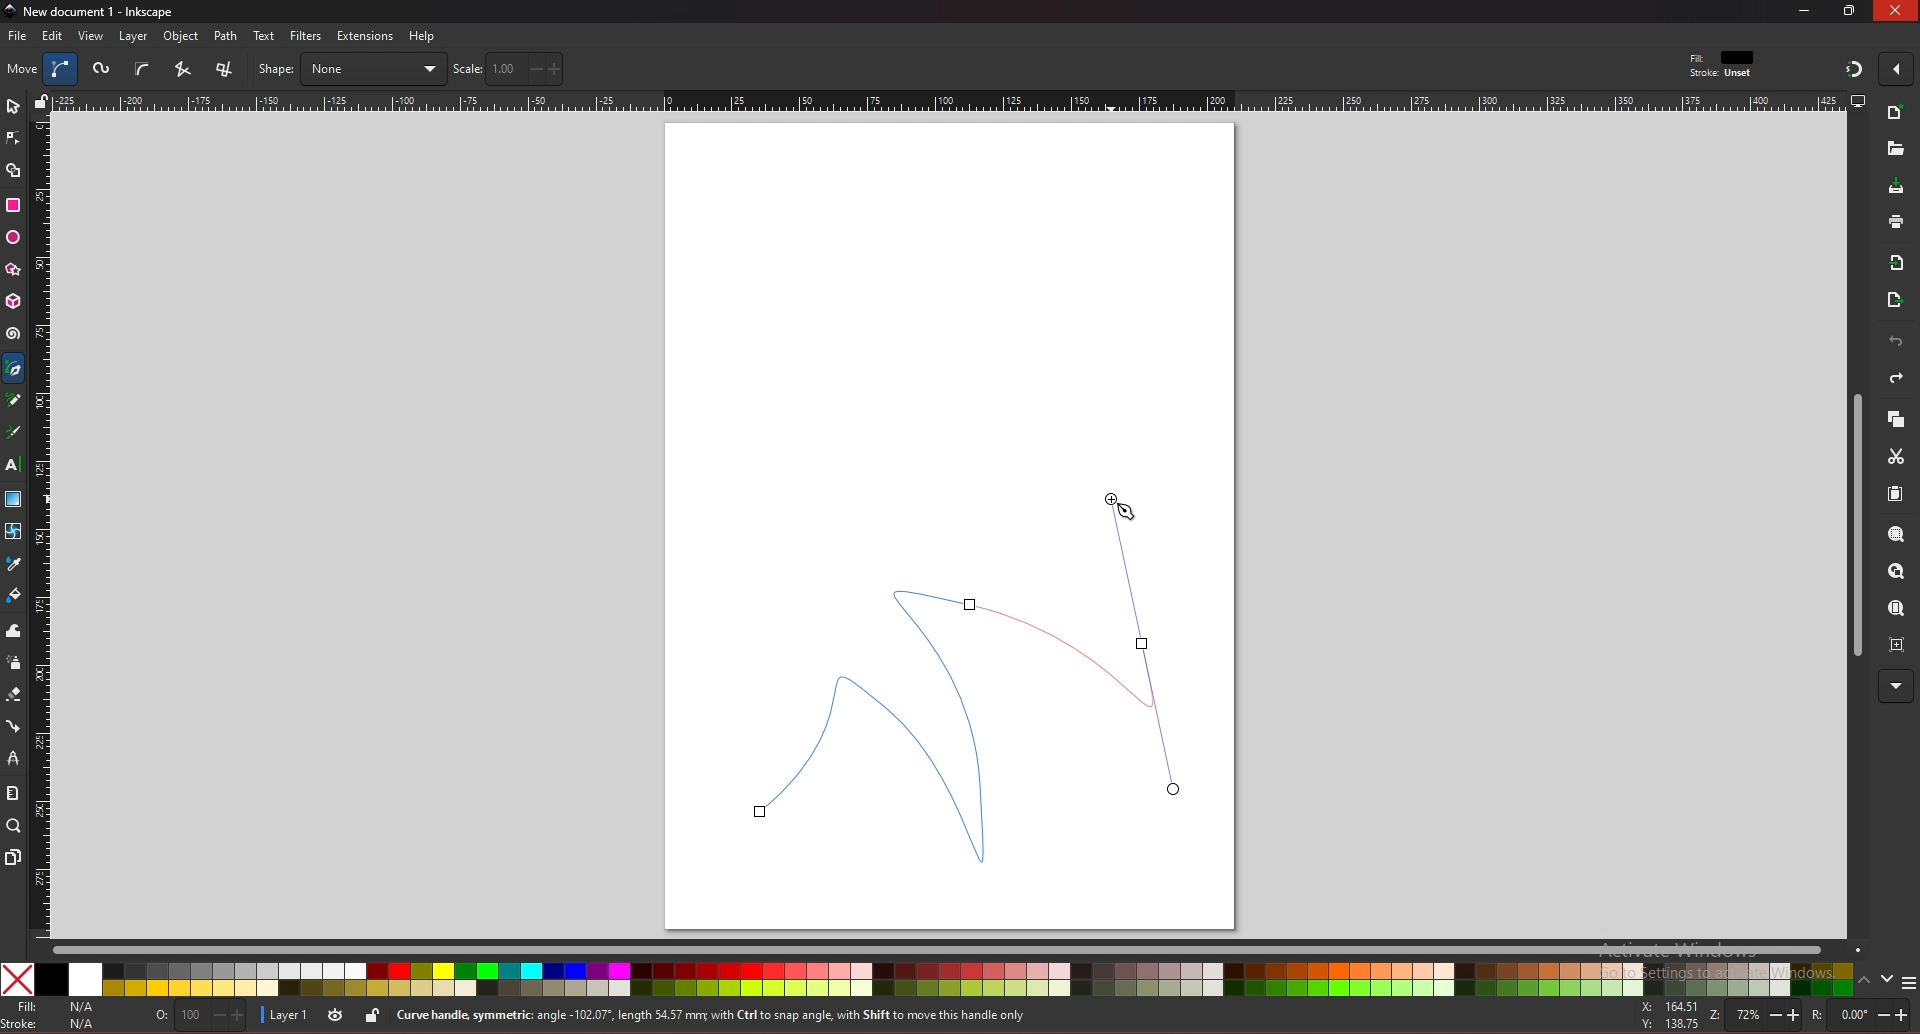 The width and height of the screenshot is (1920, 1034). What do you see at coordinates (1724, 58) in the screenshot?
I see `fit` at bounding box center [1724, 58].